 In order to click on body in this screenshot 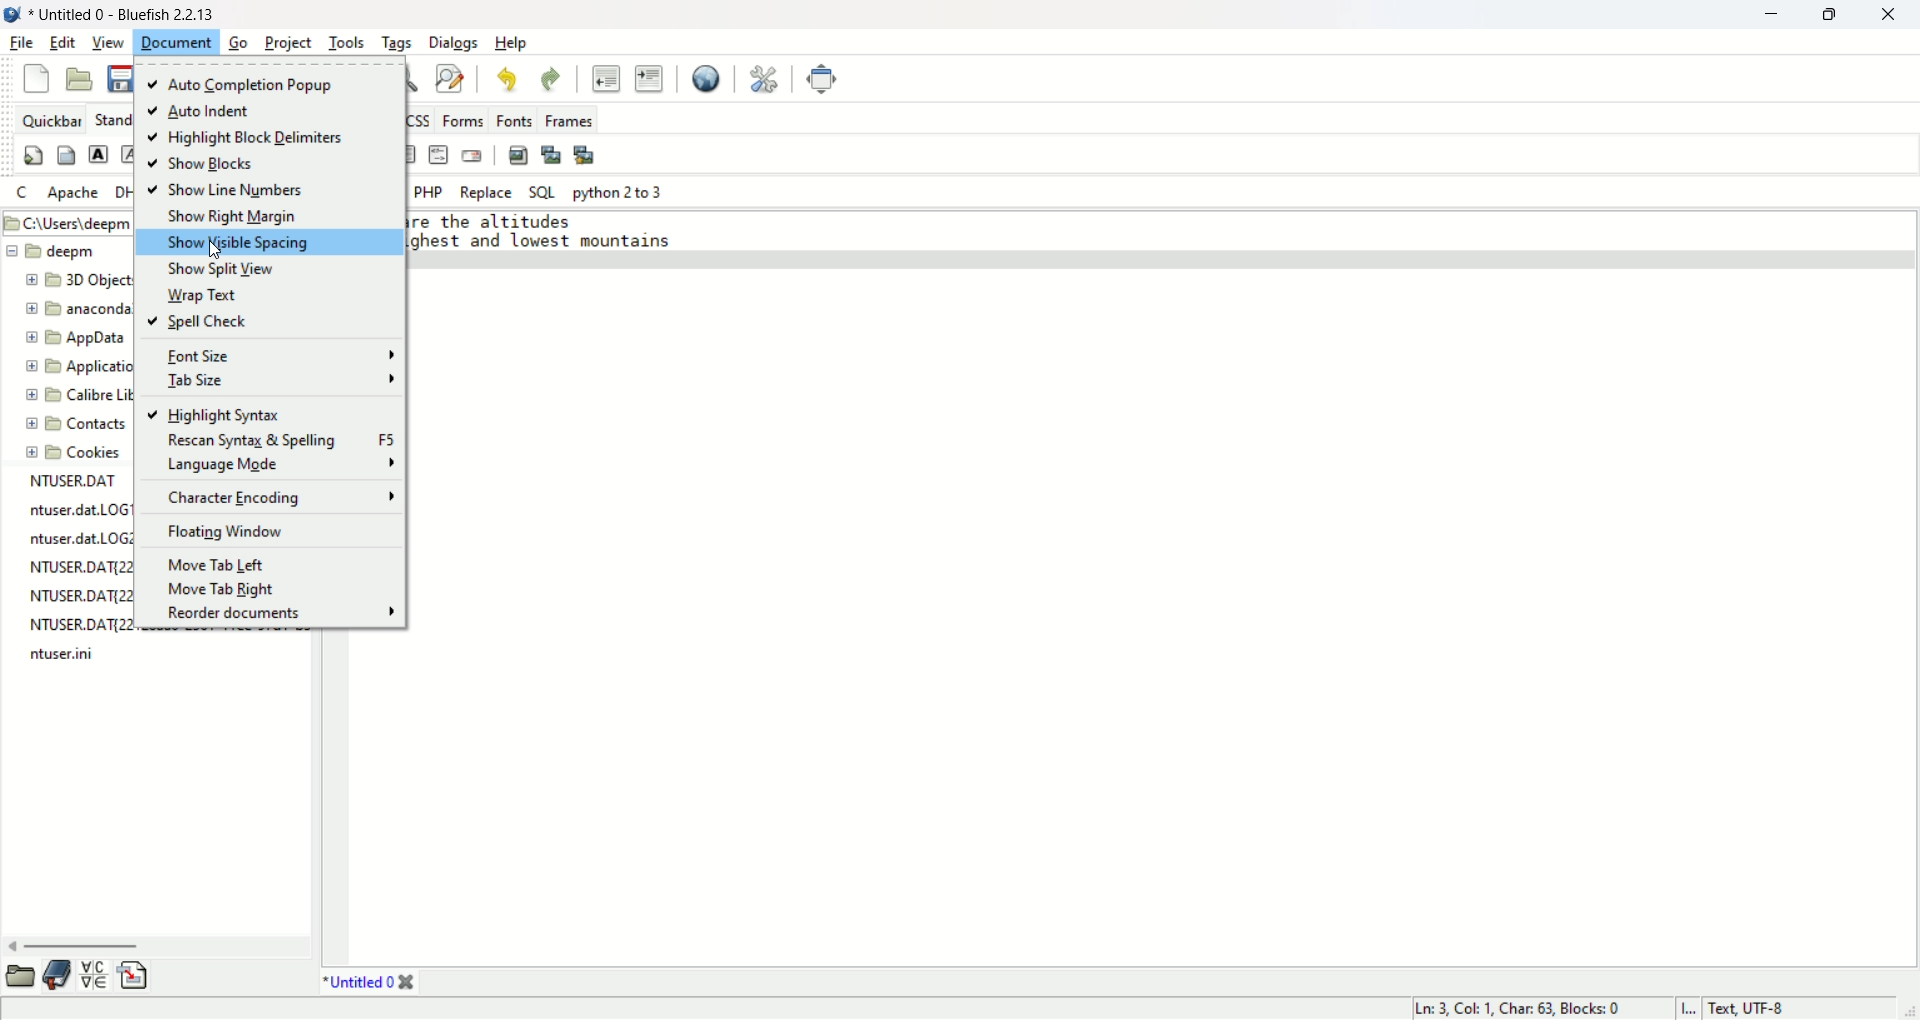, I will do `click(63, 158)`.